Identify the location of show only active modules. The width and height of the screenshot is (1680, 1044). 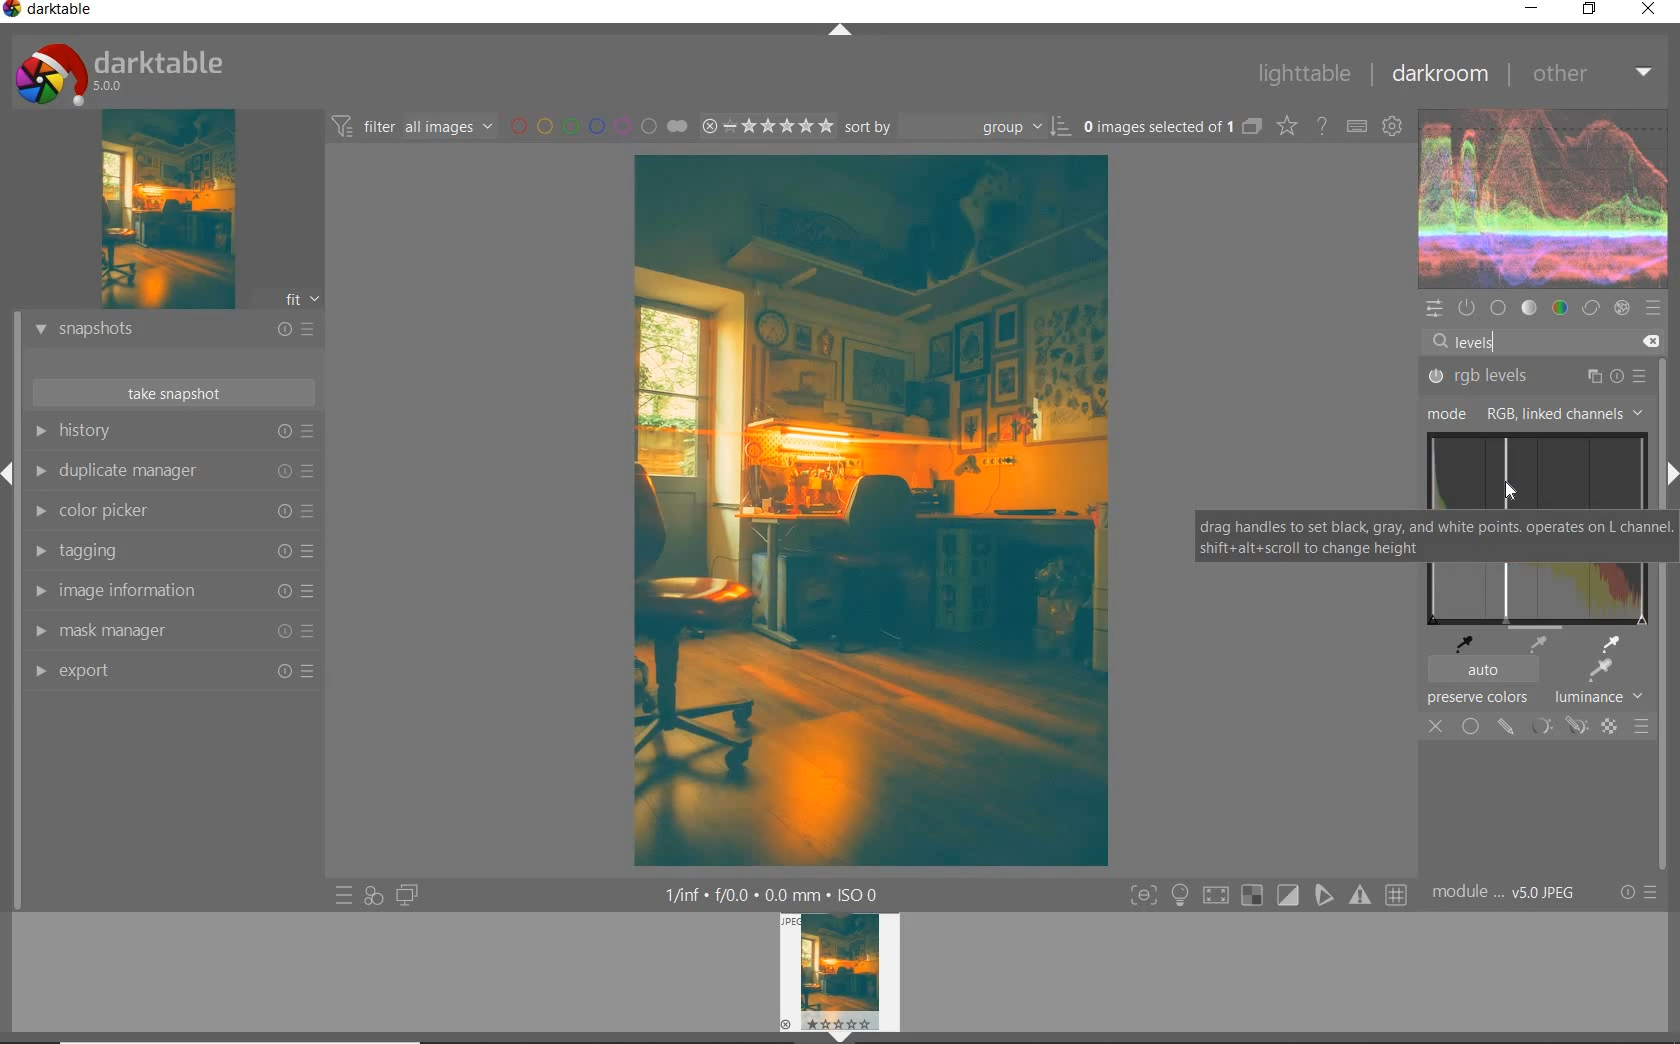
(1466, 307).